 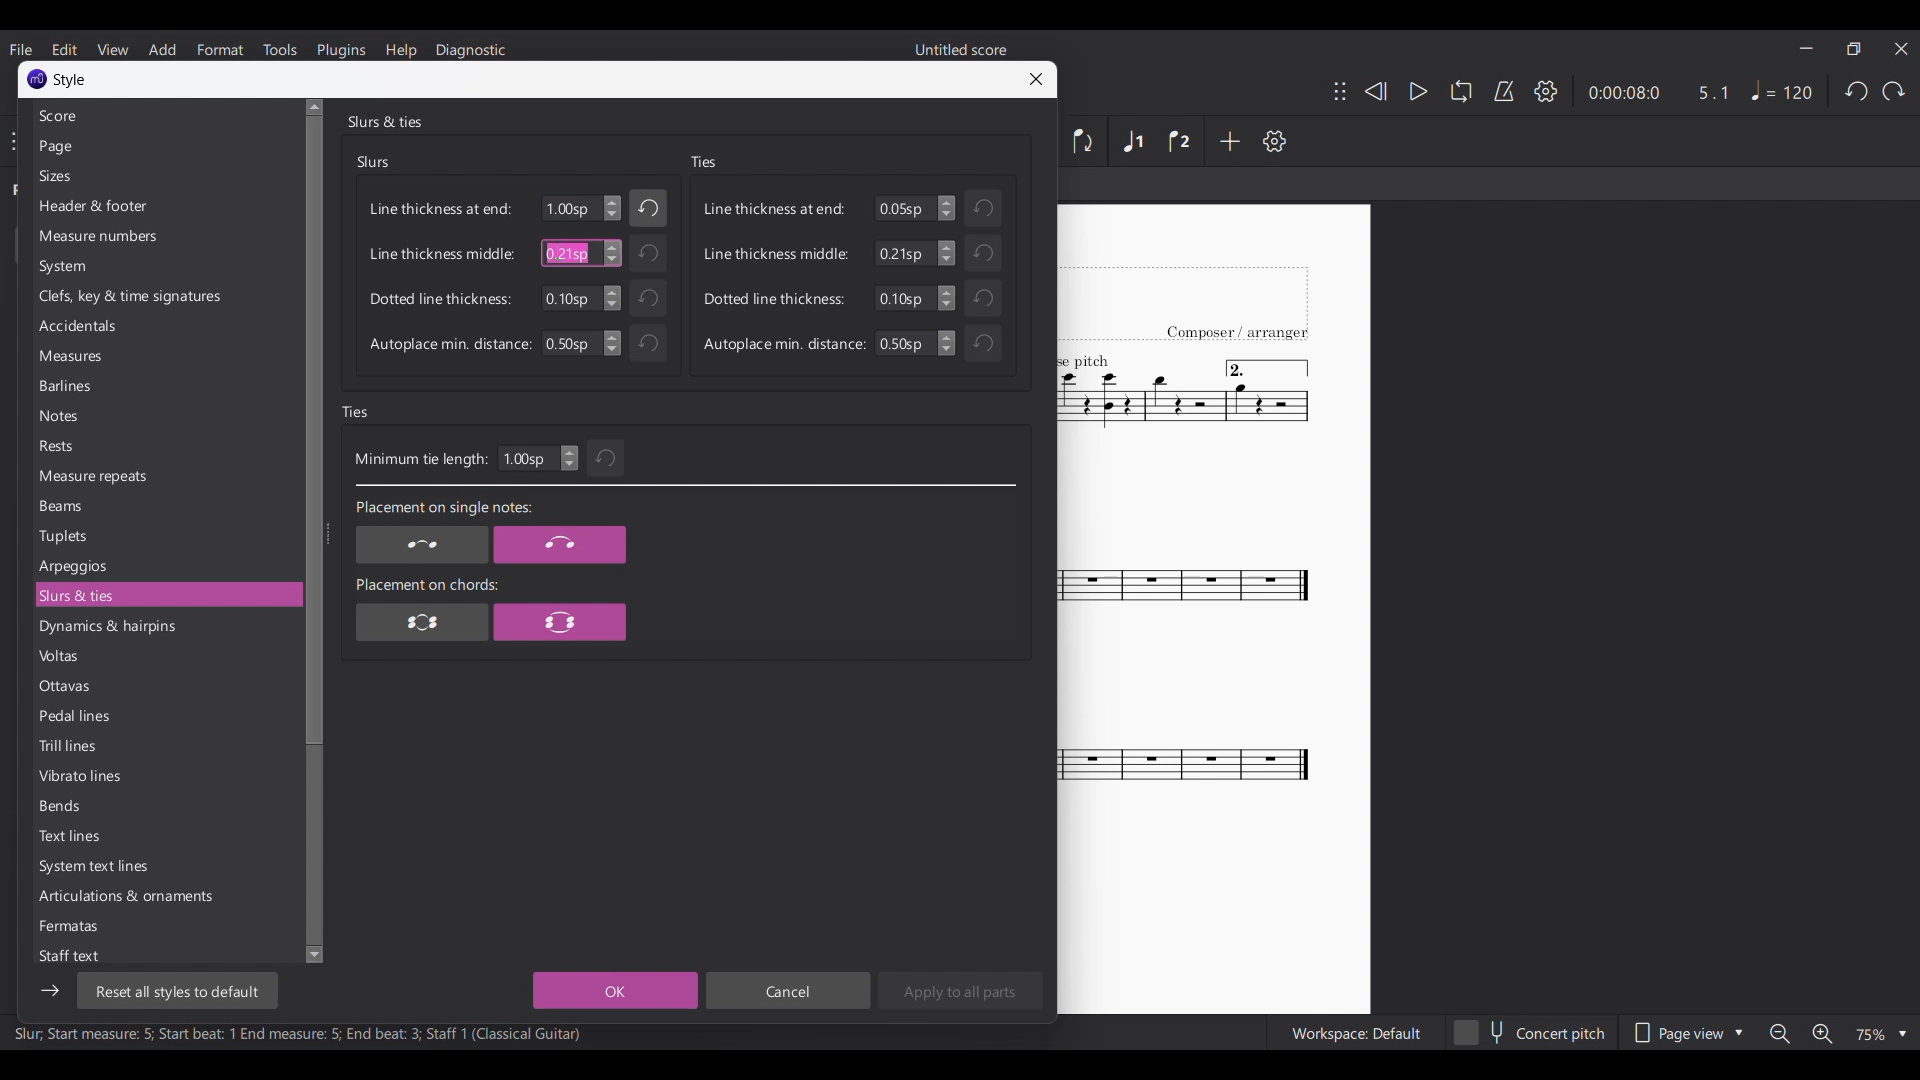 I want to click on Measure numbers, so click(x=165, y=236).